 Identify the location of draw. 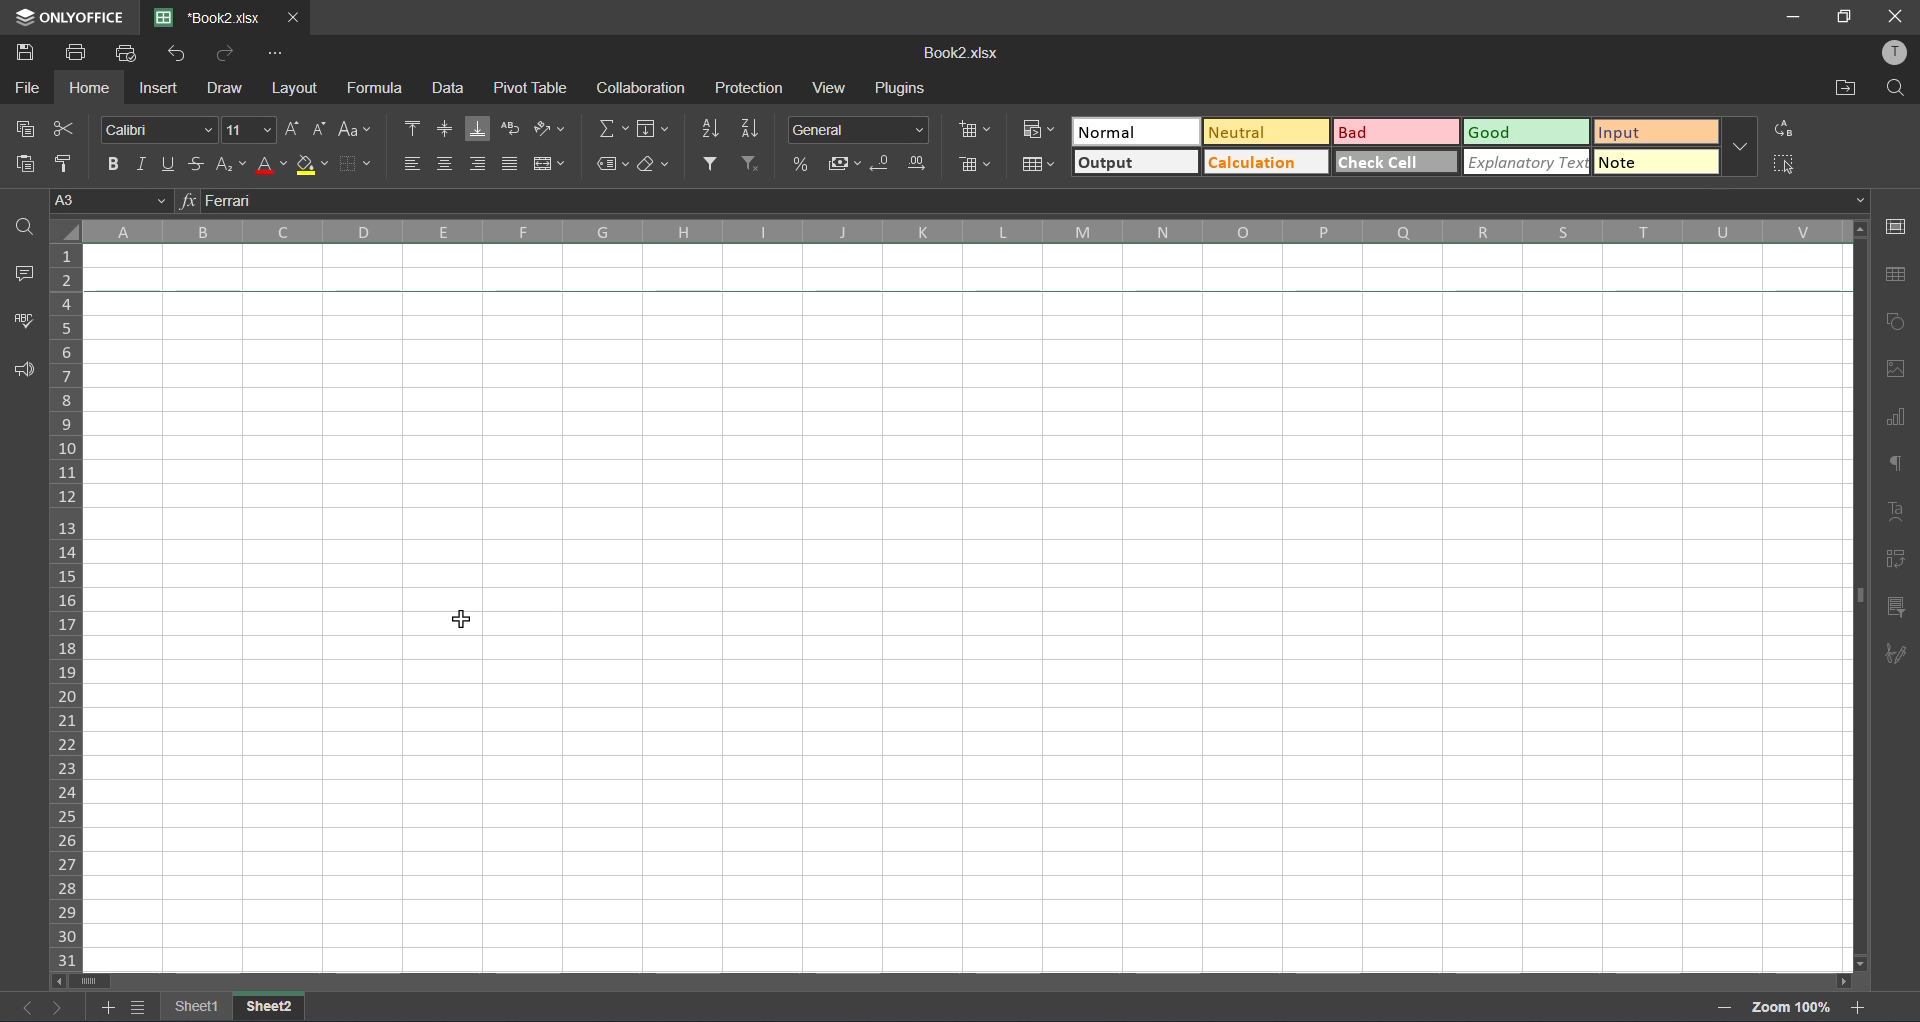
(226, 91).